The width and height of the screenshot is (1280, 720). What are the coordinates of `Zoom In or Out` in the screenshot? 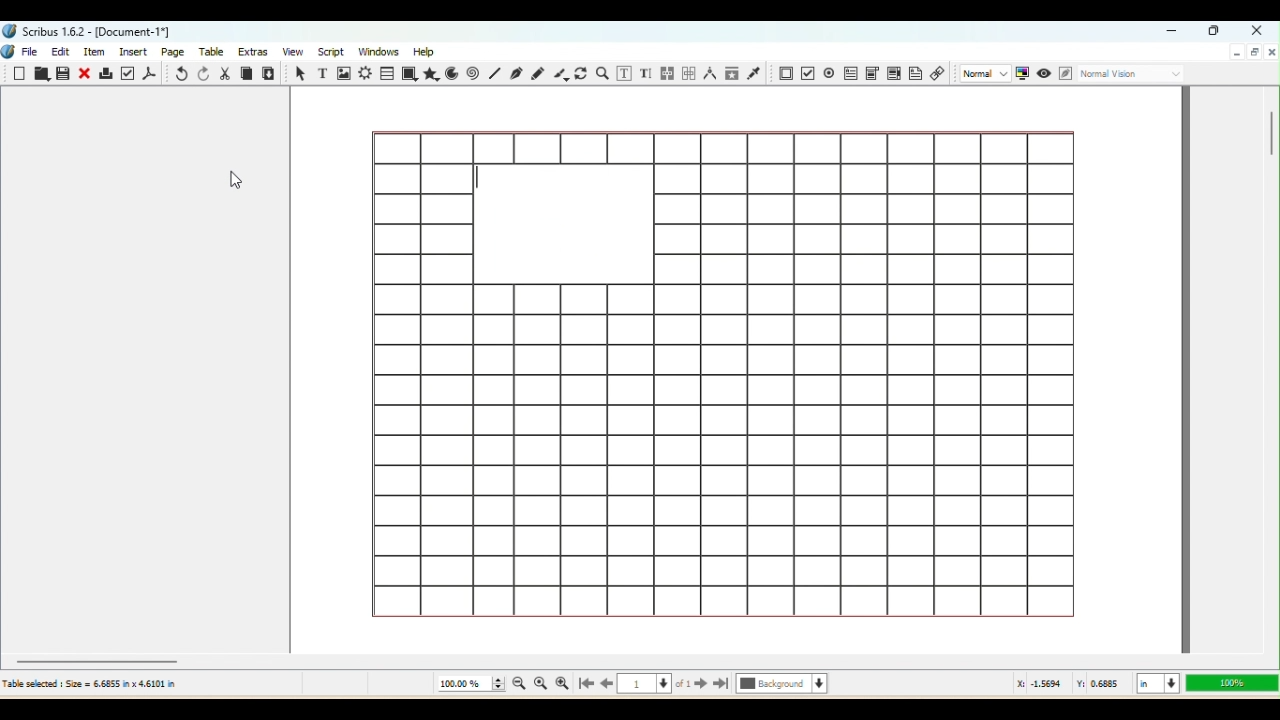 It's located at (603, 72).